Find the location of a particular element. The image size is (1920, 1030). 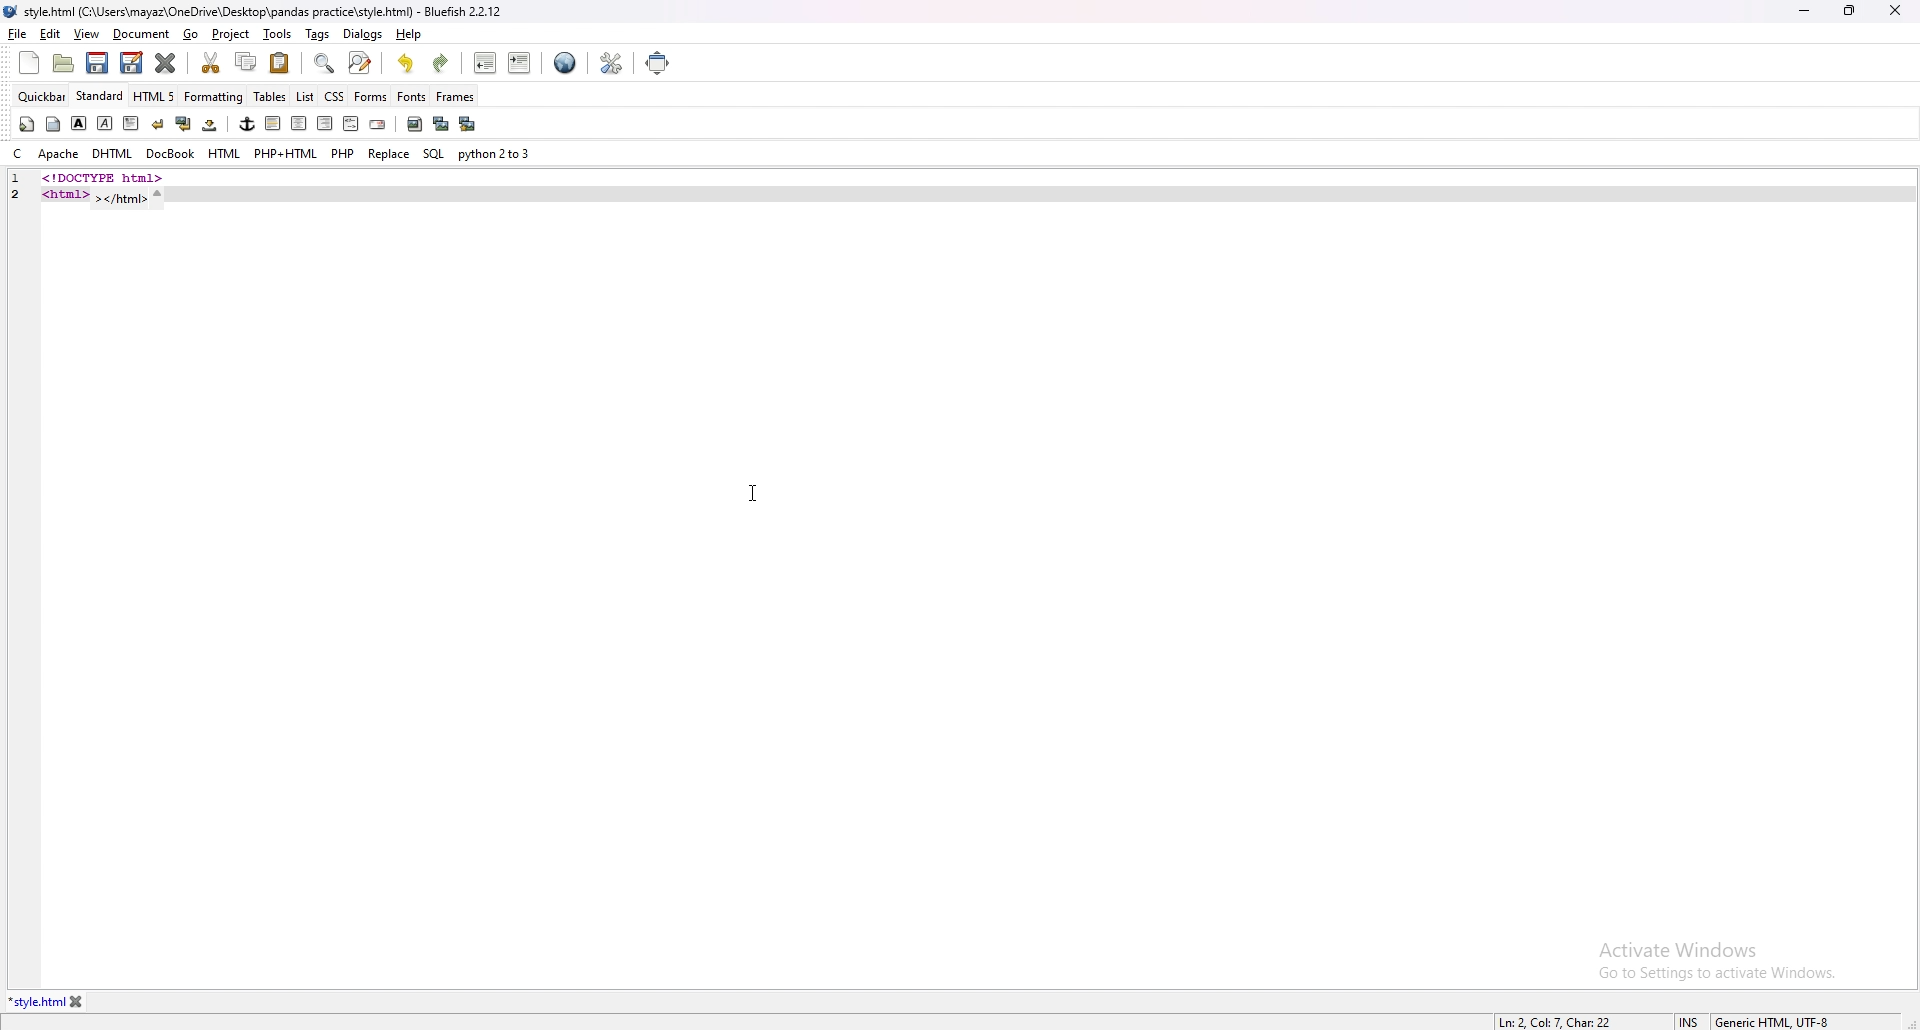

apache is located at coordinates (59, 154).